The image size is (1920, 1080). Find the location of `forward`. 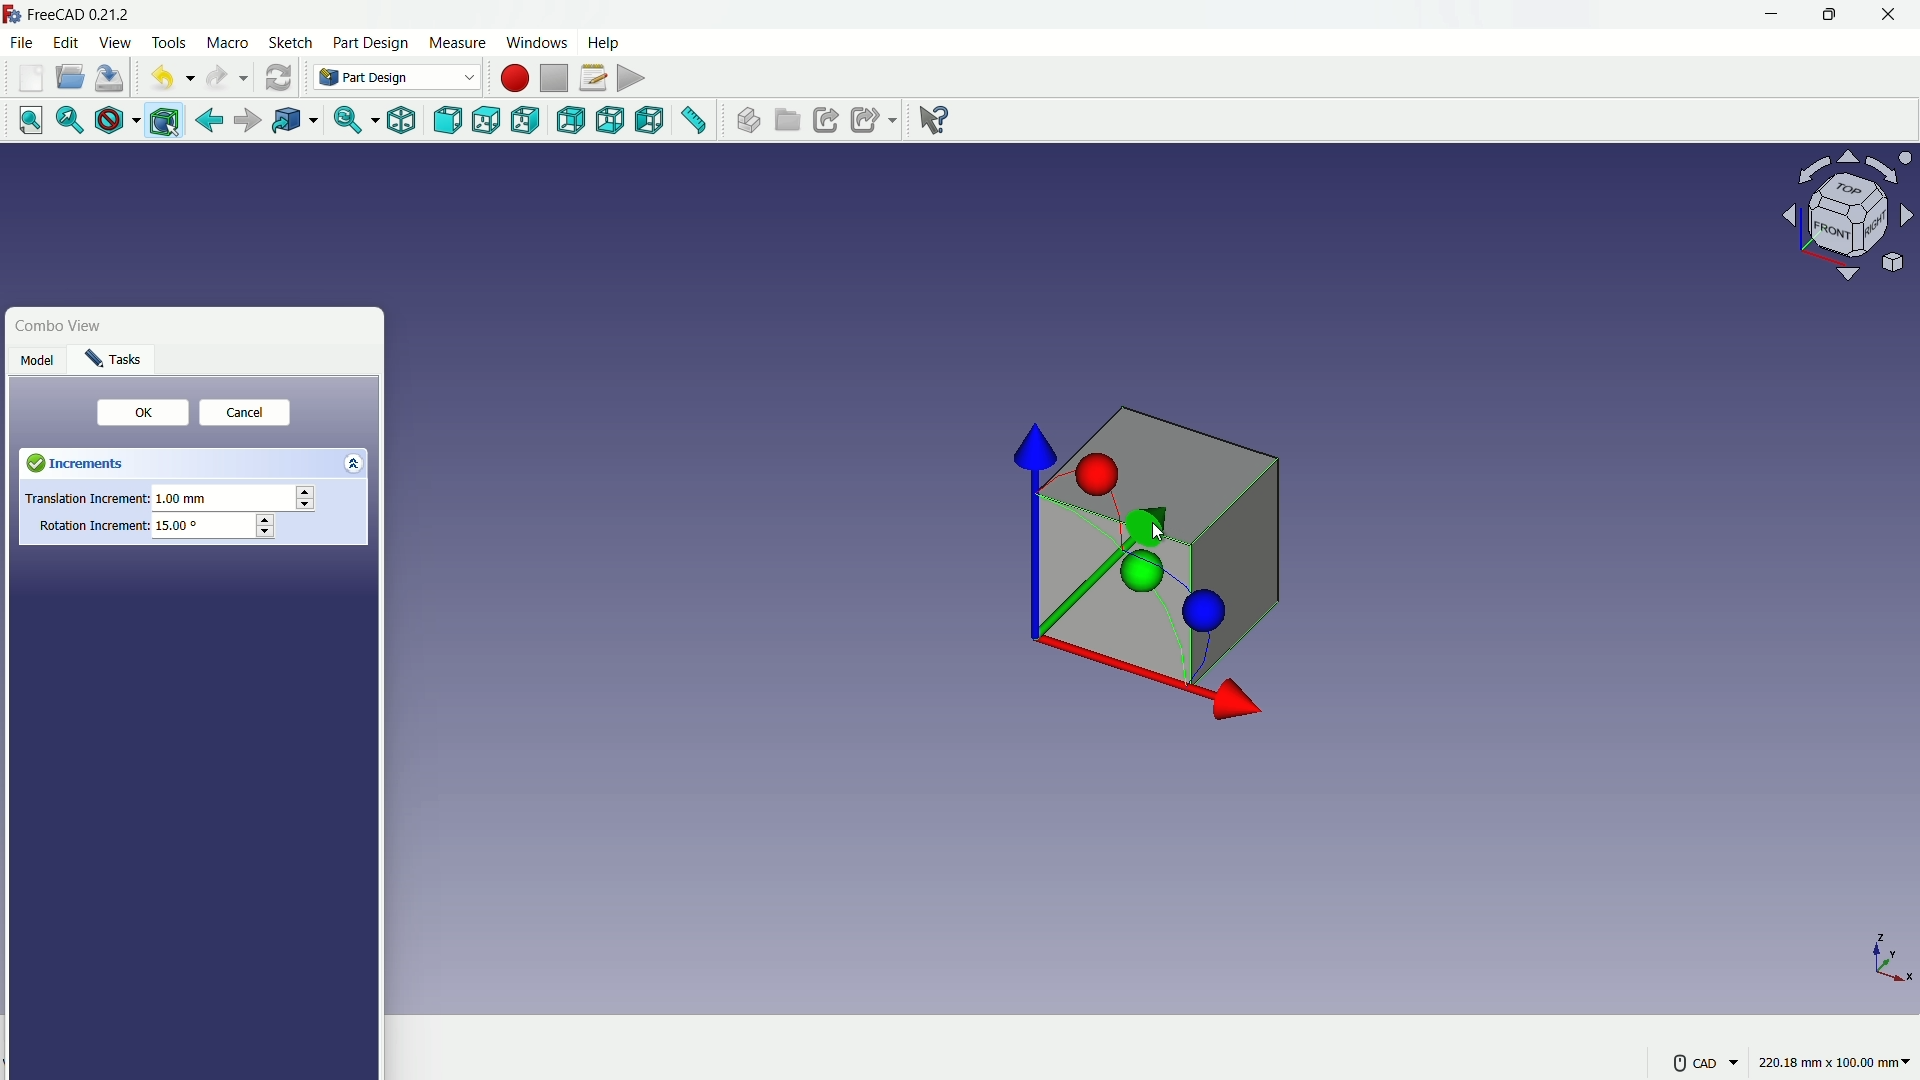

forward is located at coordinates (245, 123).